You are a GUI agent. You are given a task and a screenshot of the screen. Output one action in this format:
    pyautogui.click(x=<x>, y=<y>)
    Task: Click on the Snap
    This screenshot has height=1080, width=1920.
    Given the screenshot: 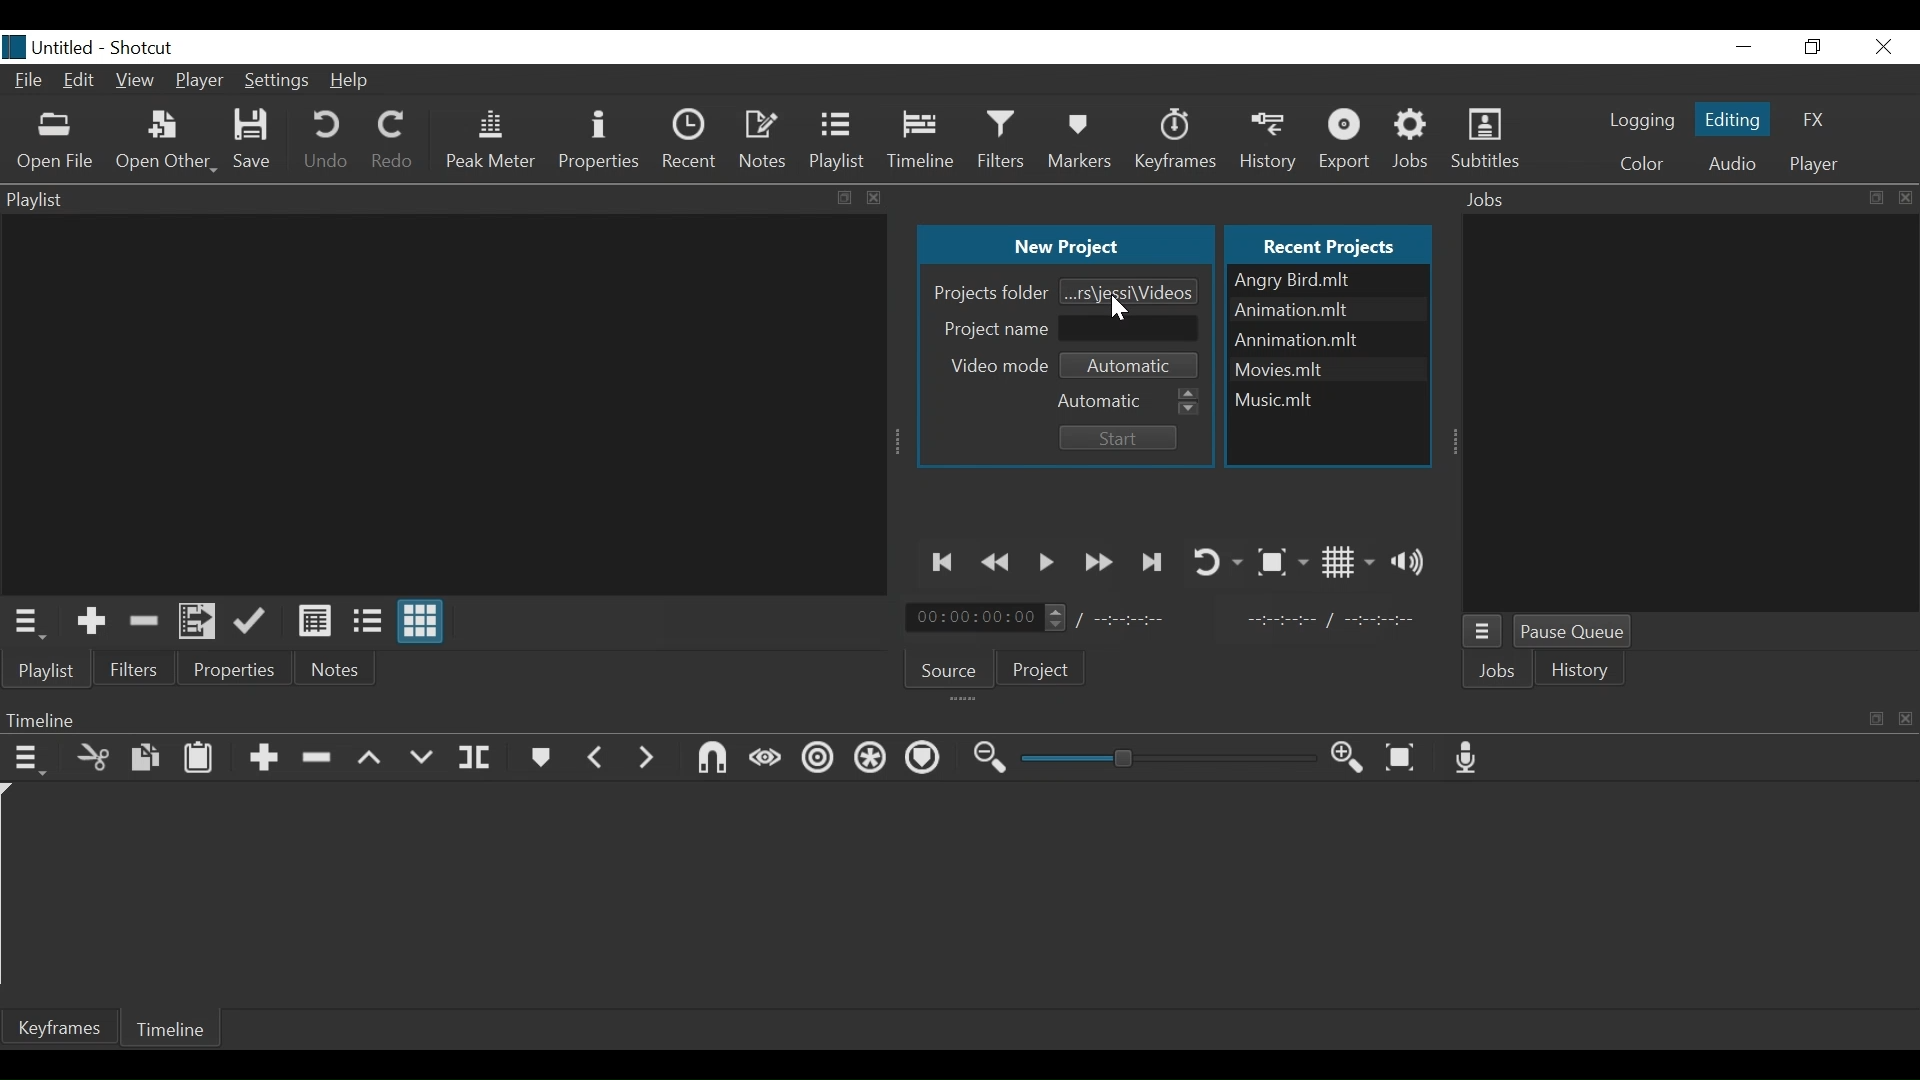 What is the action you would take?
    pyautogui.click(x=711, y=758)
    